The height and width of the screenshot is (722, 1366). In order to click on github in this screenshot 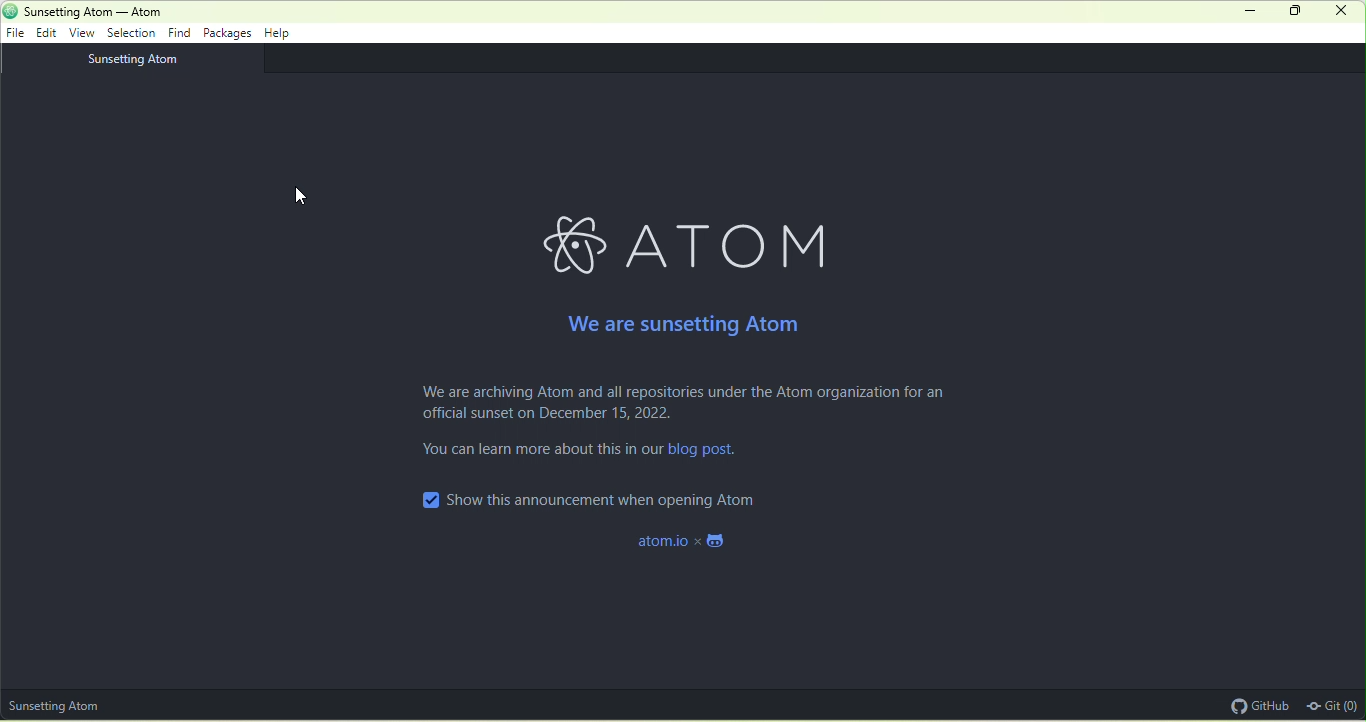, I will do `click(1255, 705)`.